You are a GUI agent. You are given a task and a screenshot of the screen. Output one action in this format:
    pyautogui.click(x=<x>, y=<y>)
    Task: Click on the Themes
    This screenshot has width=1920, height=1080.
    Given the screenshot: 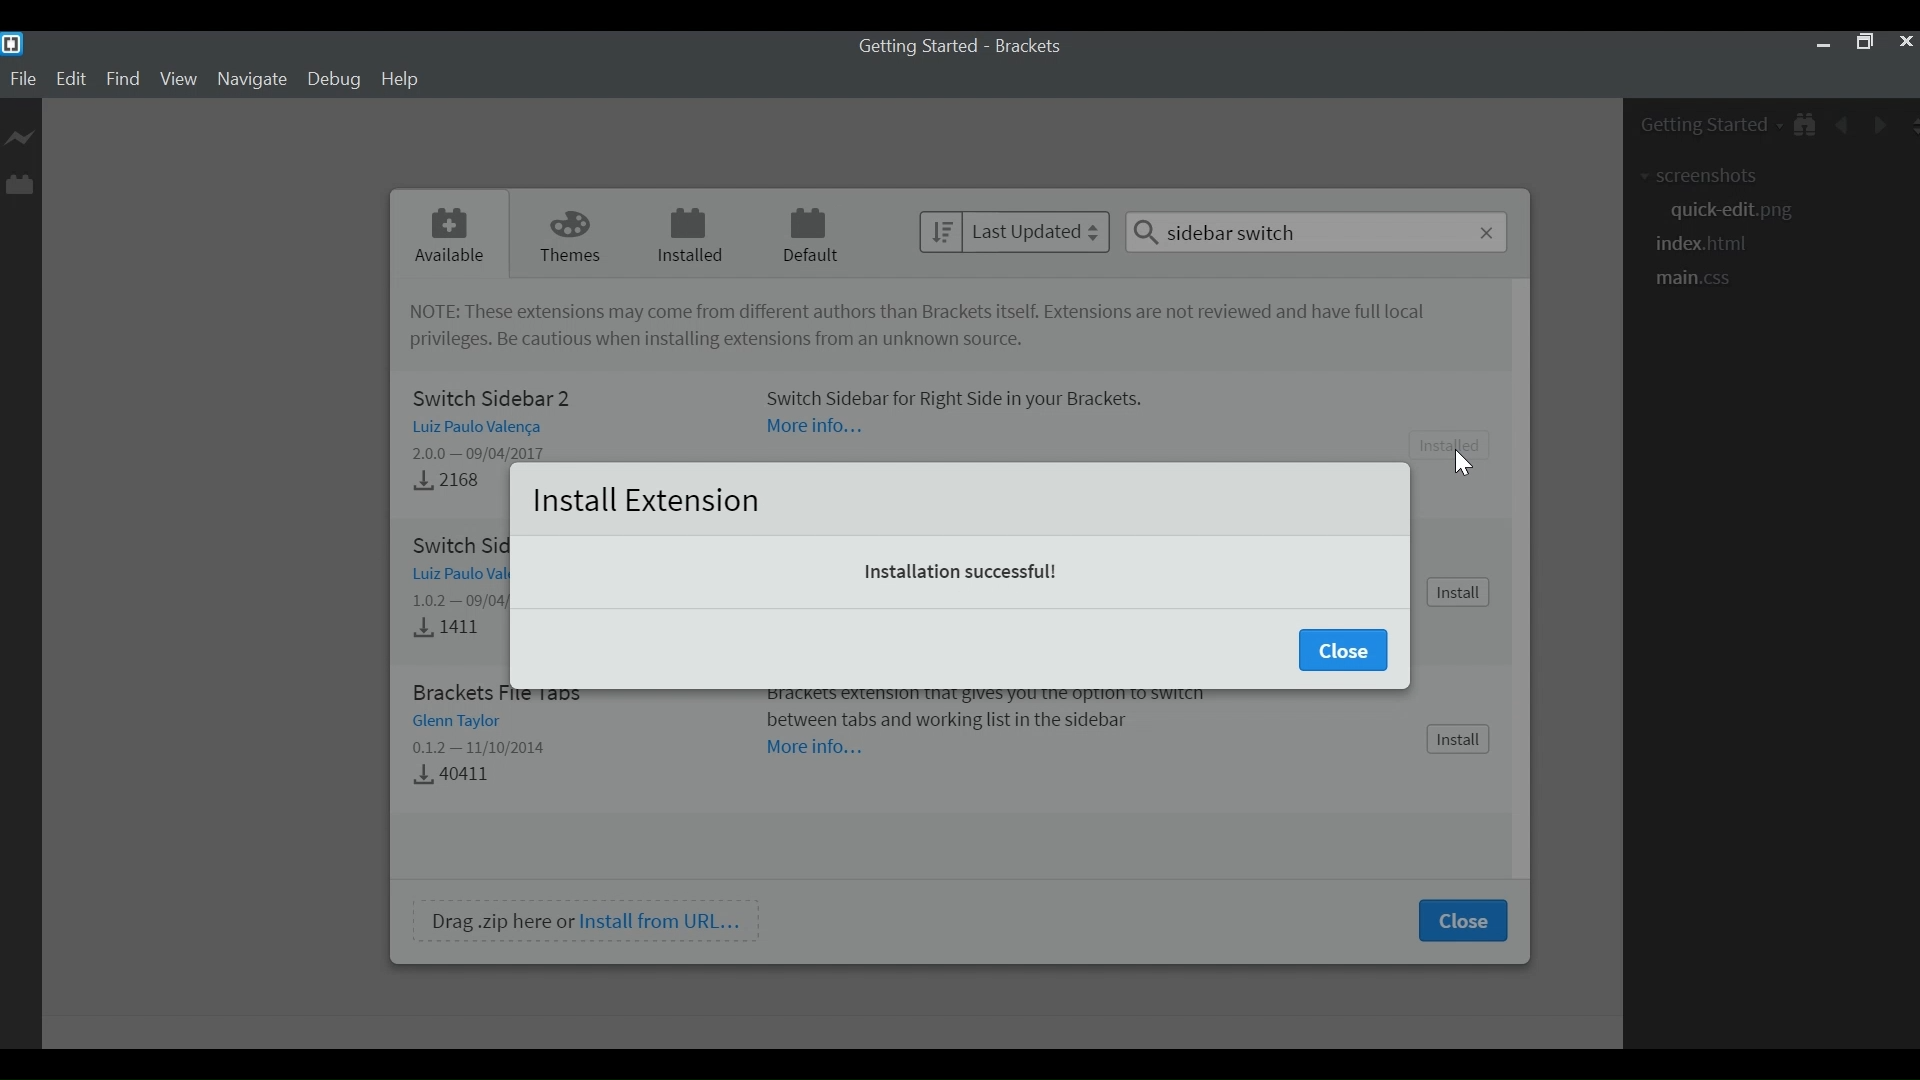 What is the action you would take?
    pyautogui.click(x=565, y=233)
    